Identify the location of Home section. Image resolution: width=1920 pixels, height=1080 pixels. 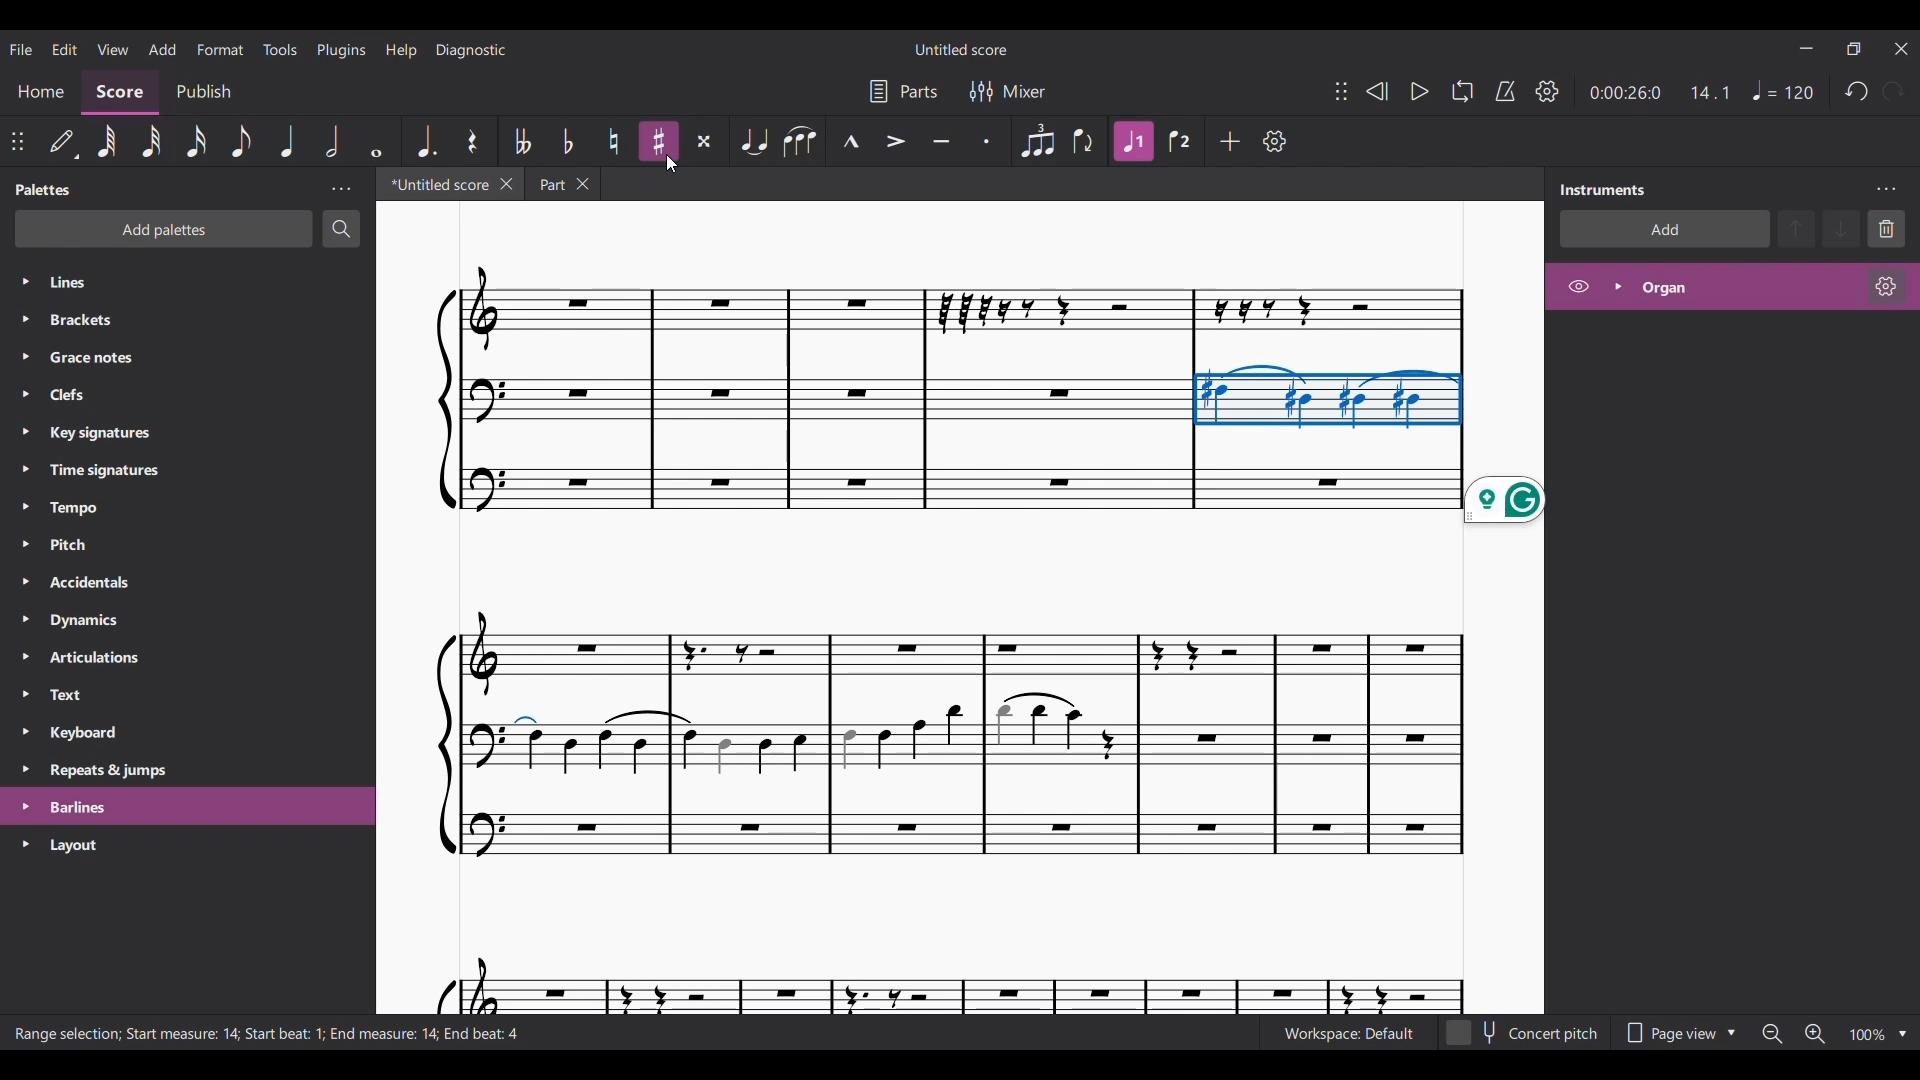
(40, 91).